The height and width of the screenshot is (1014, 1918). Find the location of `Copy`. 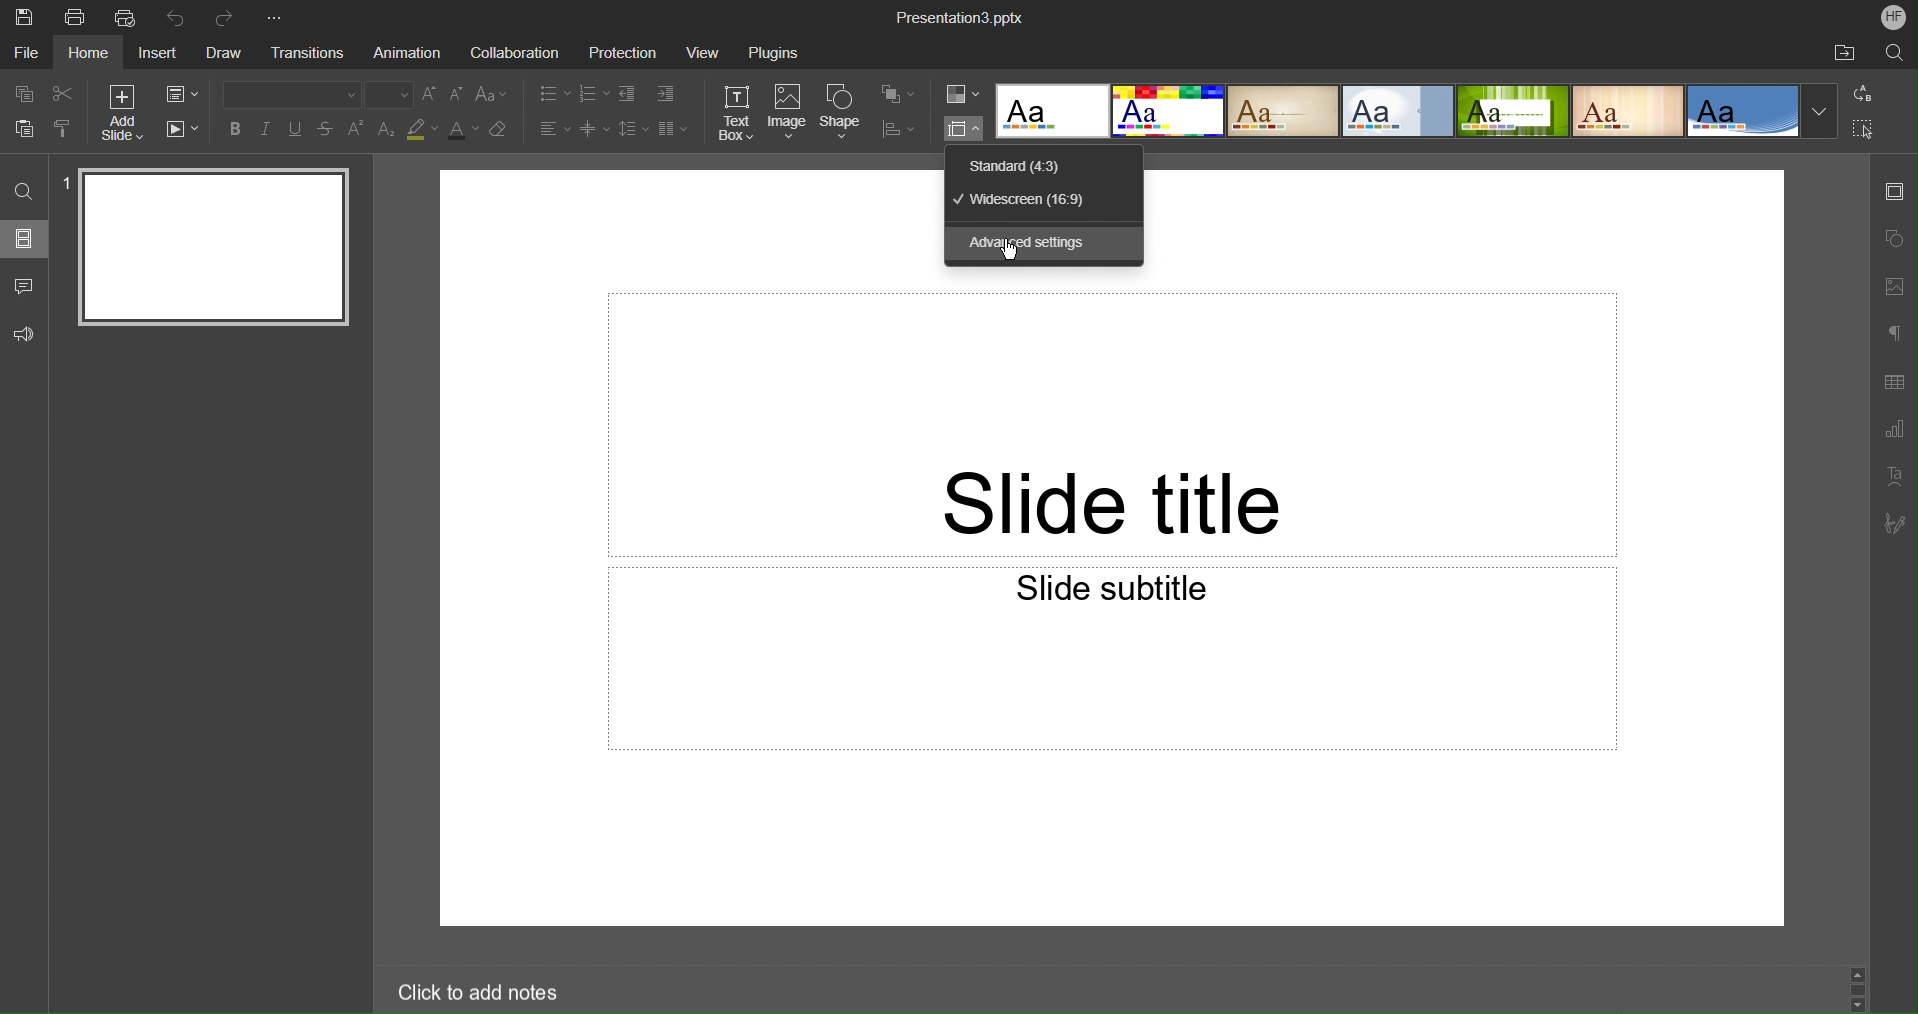

Copy is located at coordinates (20, 93).